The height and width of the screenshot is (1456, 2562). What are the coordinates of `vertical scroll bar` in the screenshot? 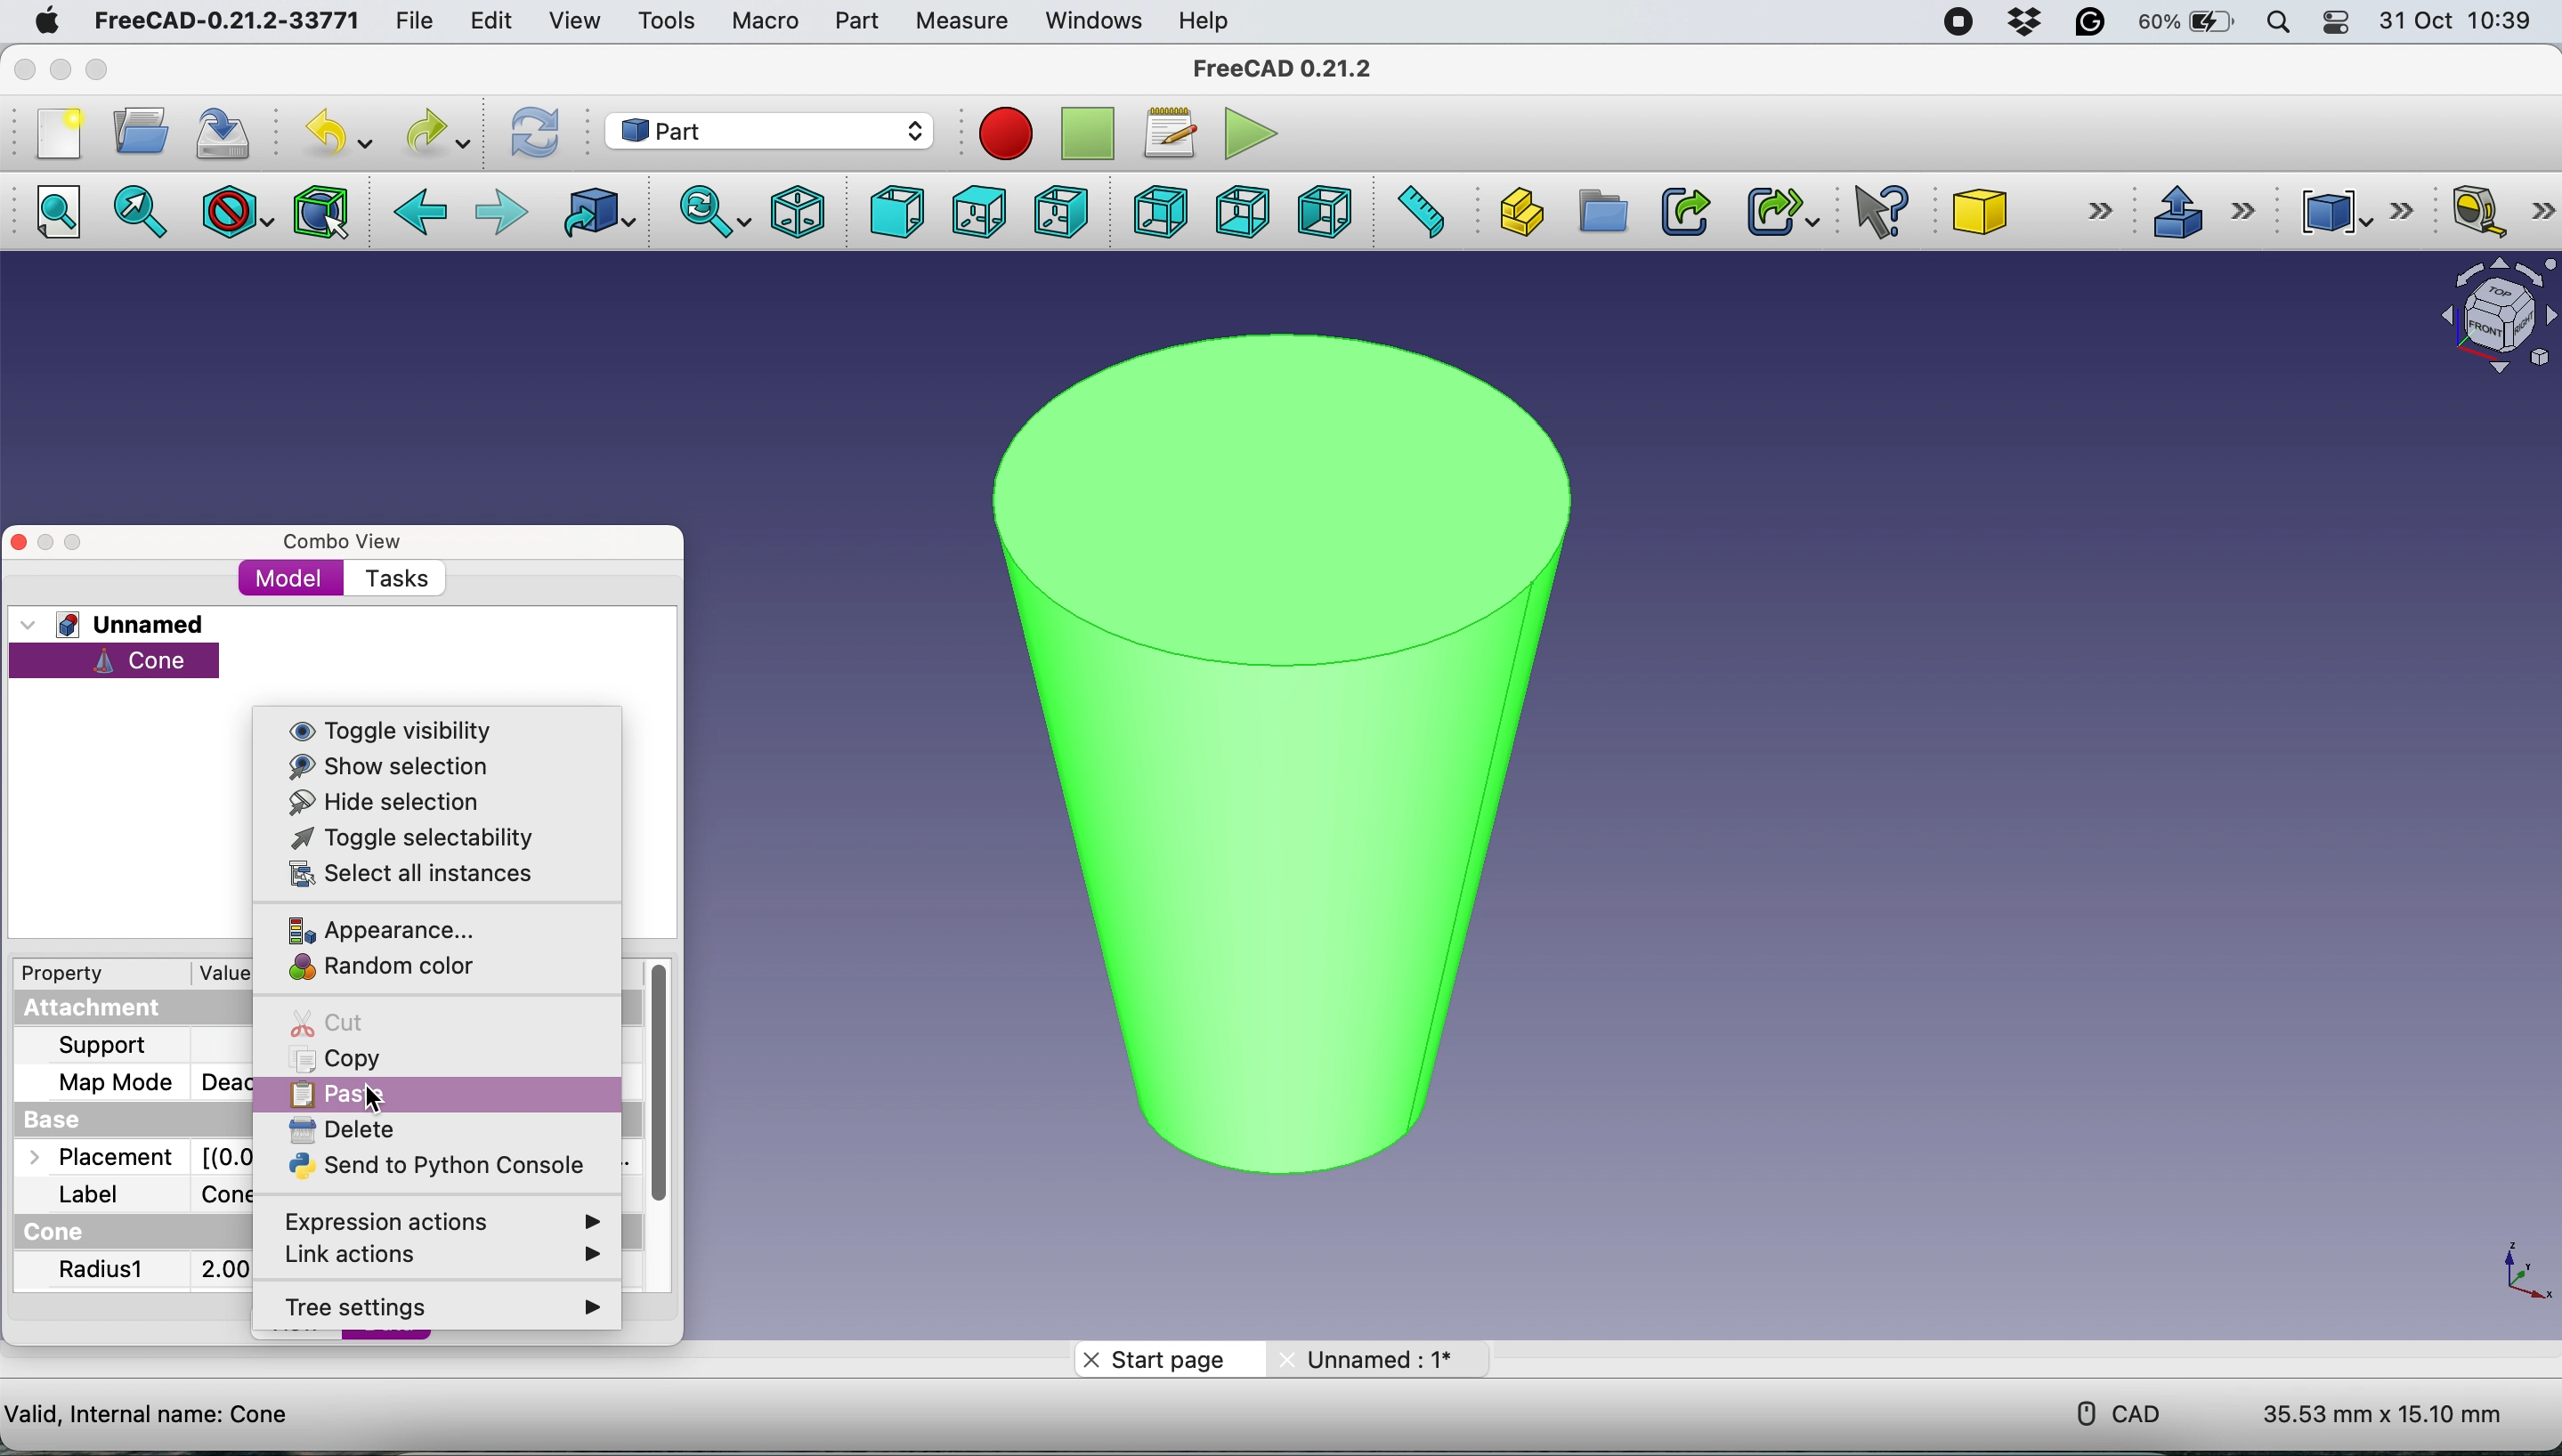 It's located at (661, 1092).